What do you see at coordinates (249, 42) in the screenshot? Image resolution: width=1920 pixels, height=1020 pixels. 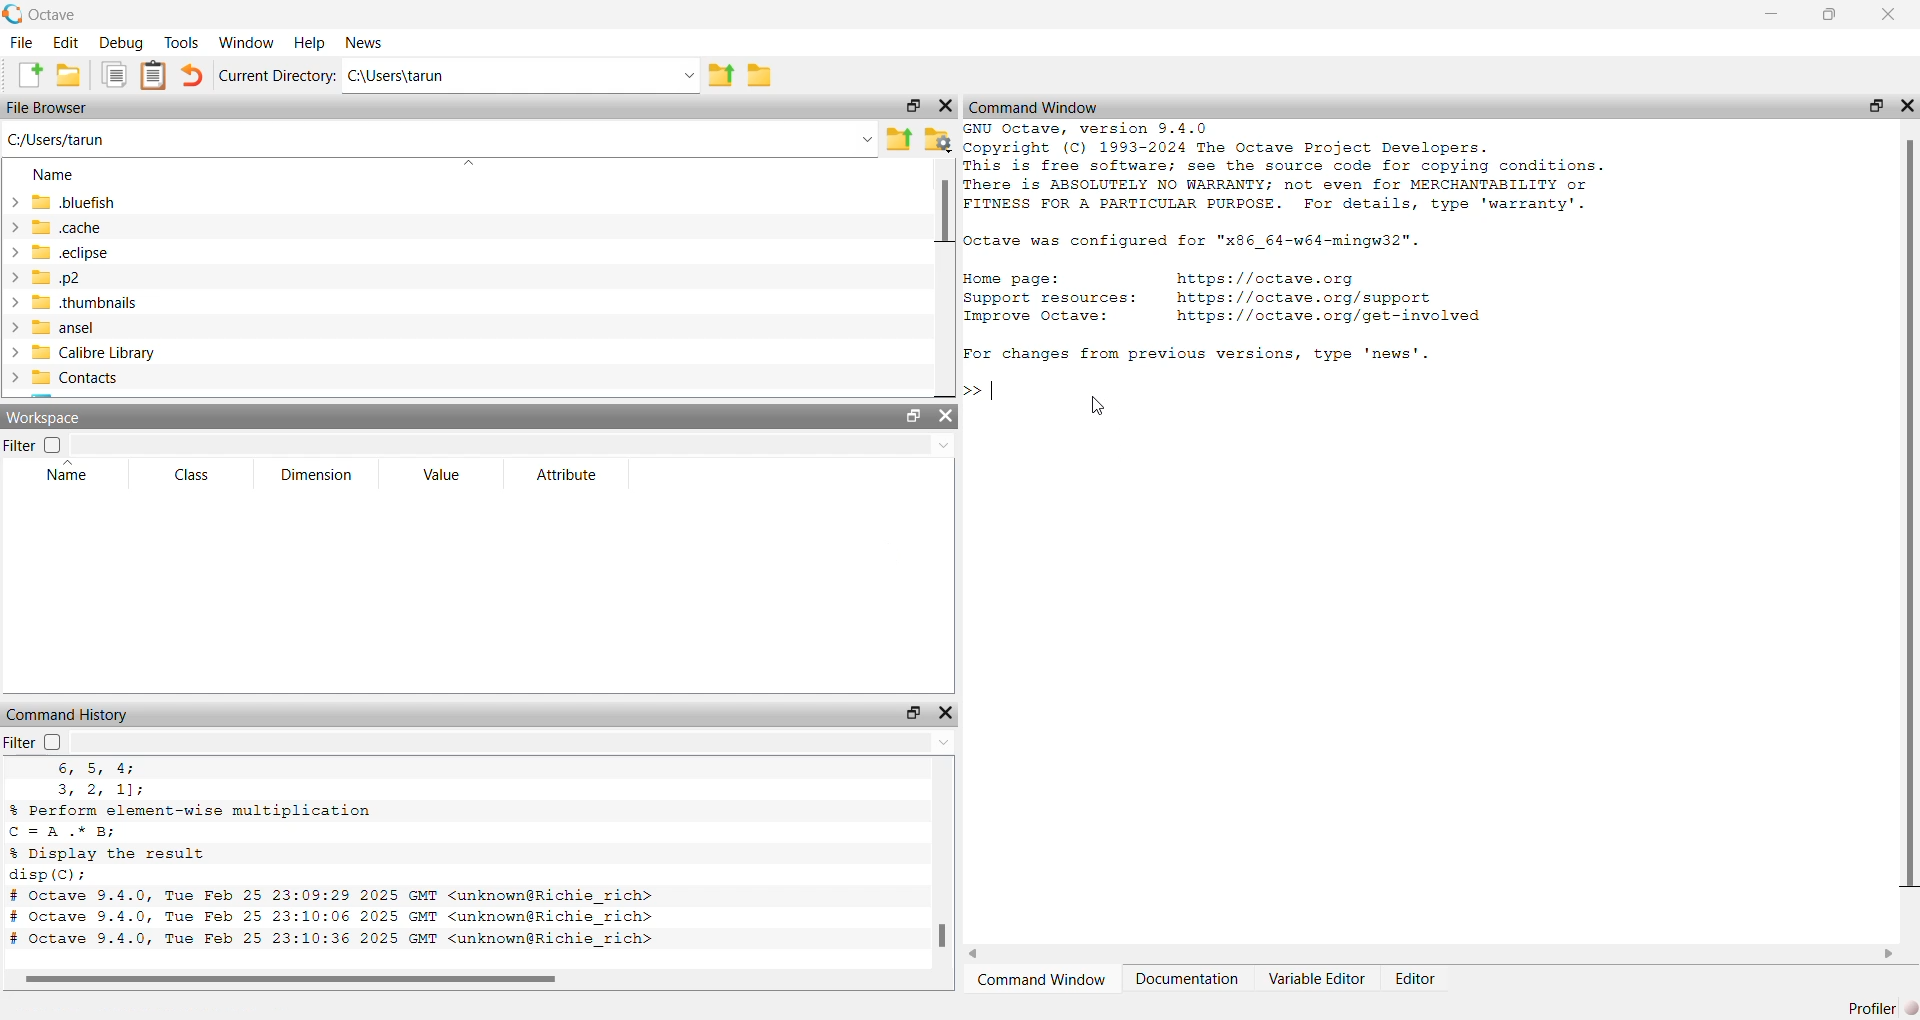 I see `‘Window` at bounding box center [249, 42].